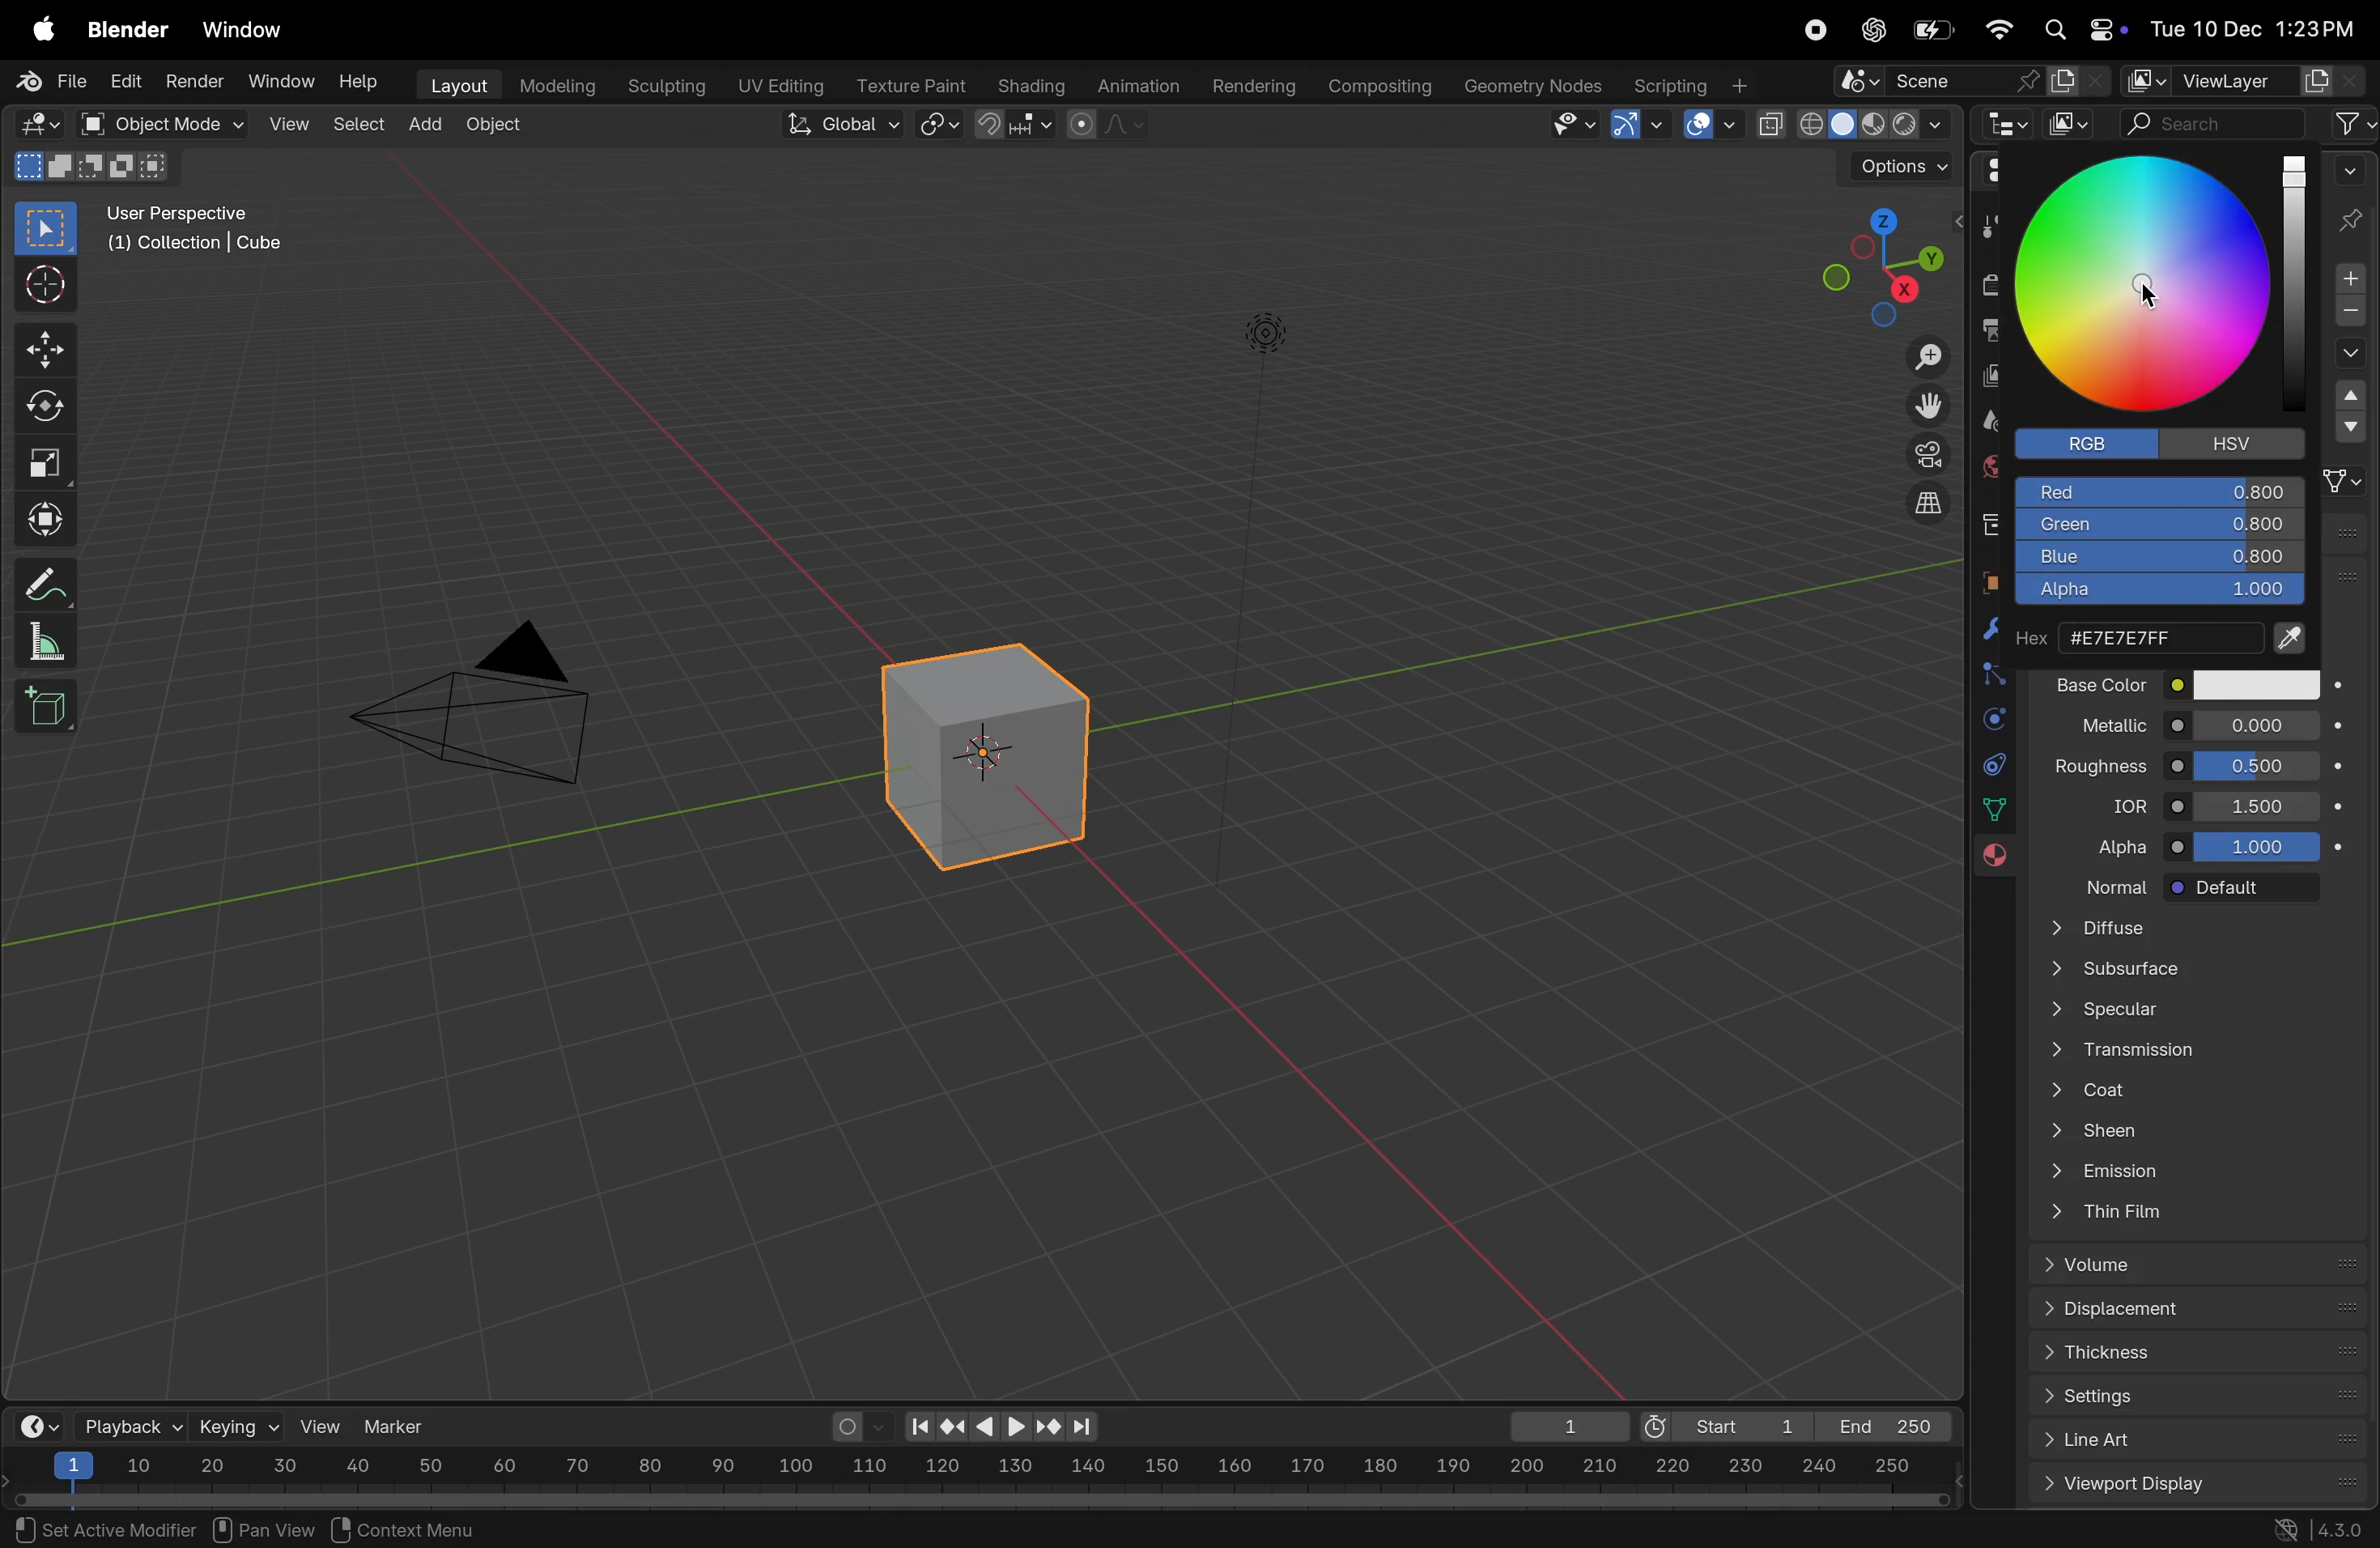 Image resolution: width=2380 pixels, height=1548 pixels. Describe the element at coordinates (45, 707) in the screenshot. I see `3D cube` at that location.